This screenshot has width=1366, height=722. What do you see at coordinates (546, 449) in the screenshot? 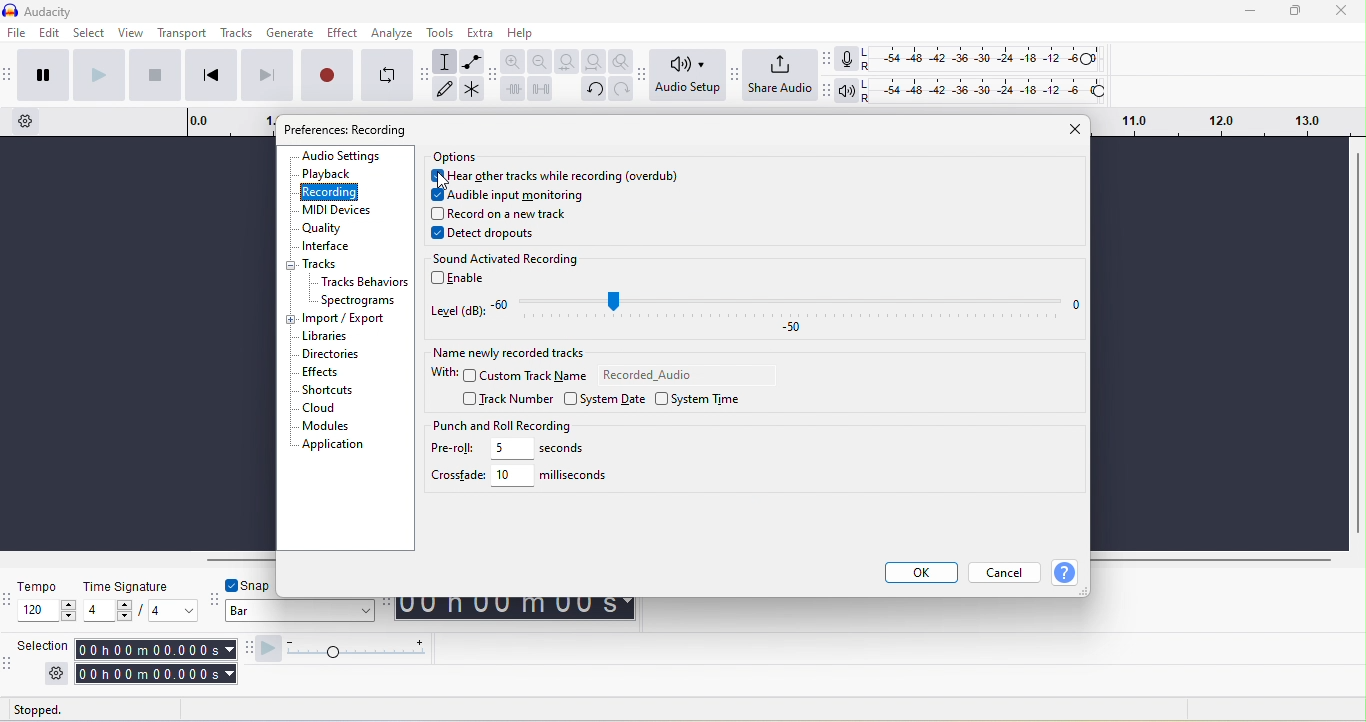
I see `5 seconds` at bounding box center [546, 449].